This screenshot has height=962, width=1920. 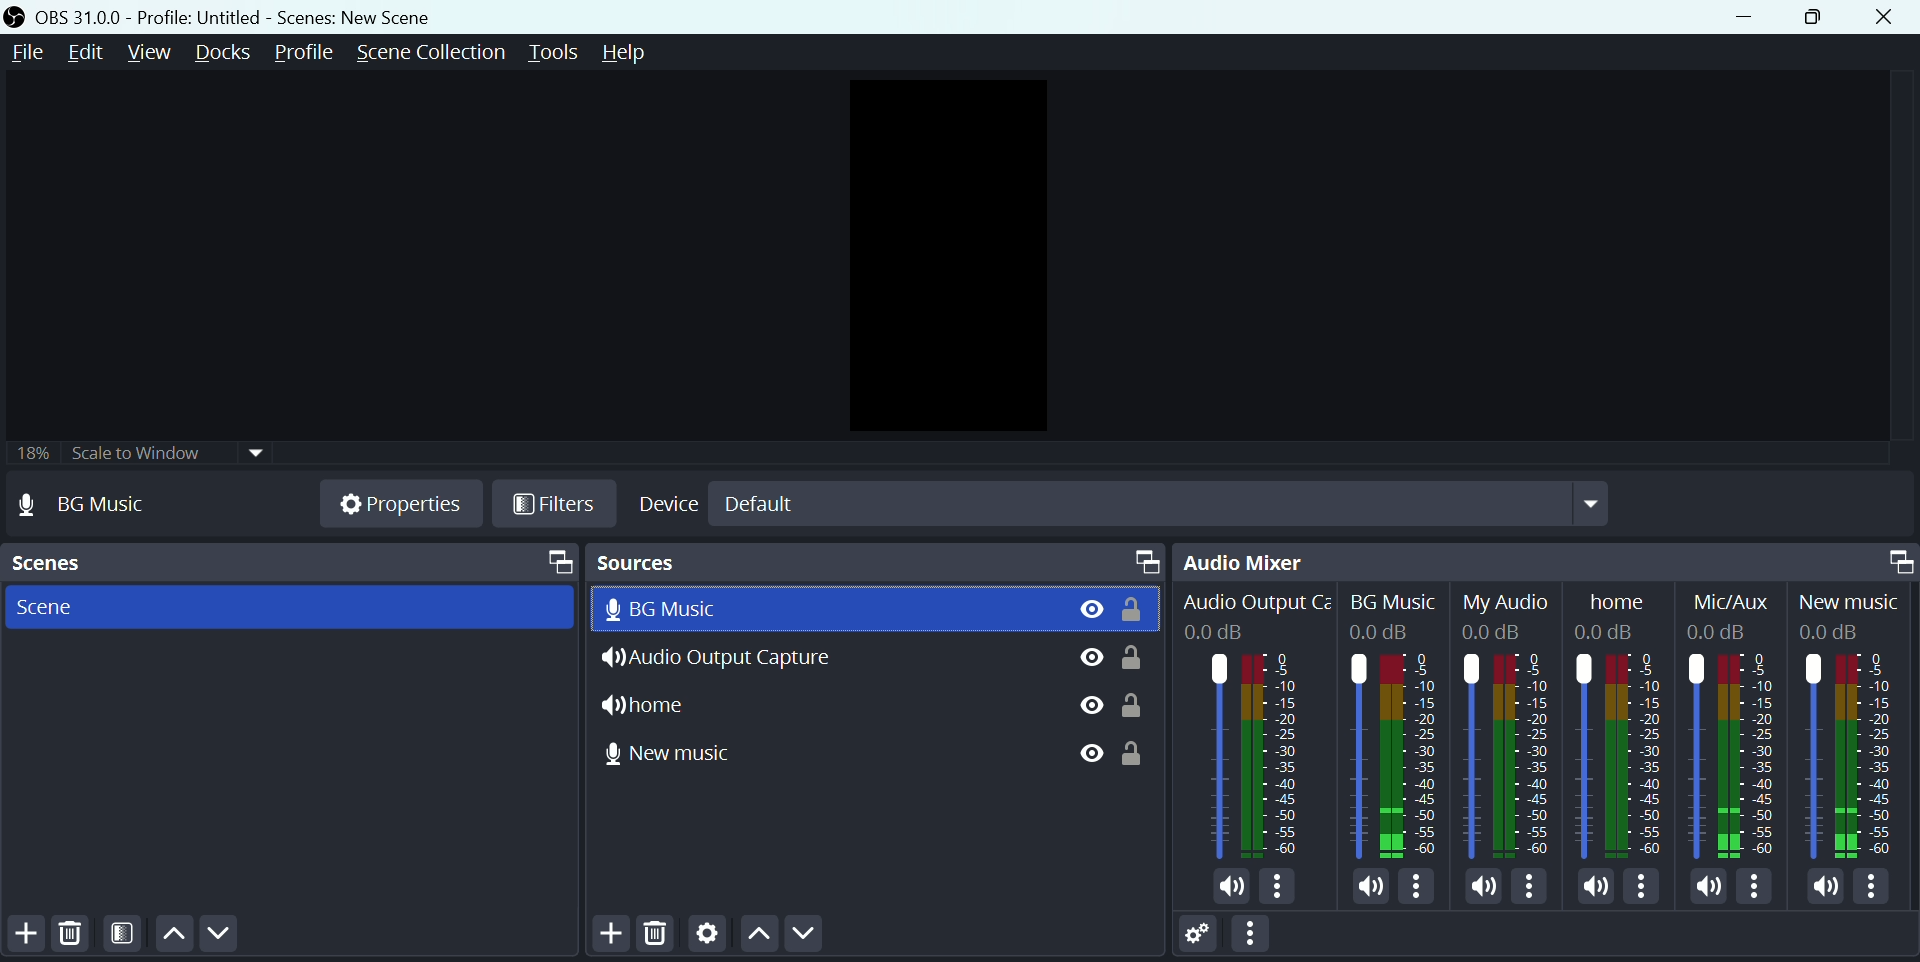 I want to click on File, so click(x=30, y=54).